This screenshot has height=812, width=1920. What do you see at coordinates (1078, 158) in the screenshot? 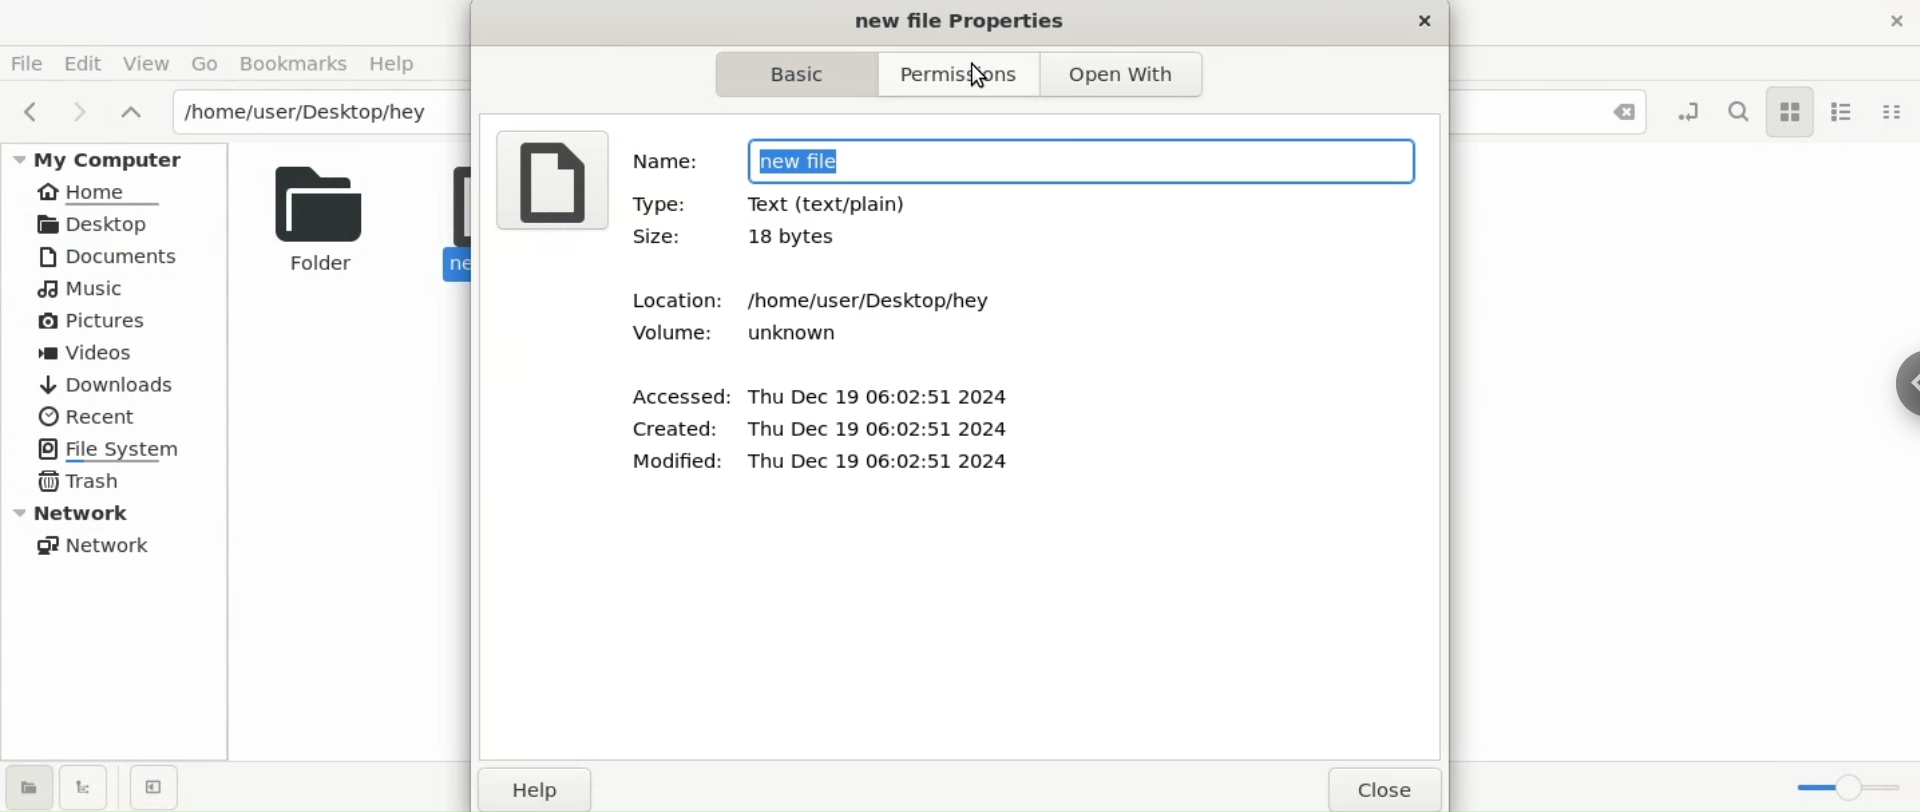
I see `new file` at bounding box center [1078, 158].